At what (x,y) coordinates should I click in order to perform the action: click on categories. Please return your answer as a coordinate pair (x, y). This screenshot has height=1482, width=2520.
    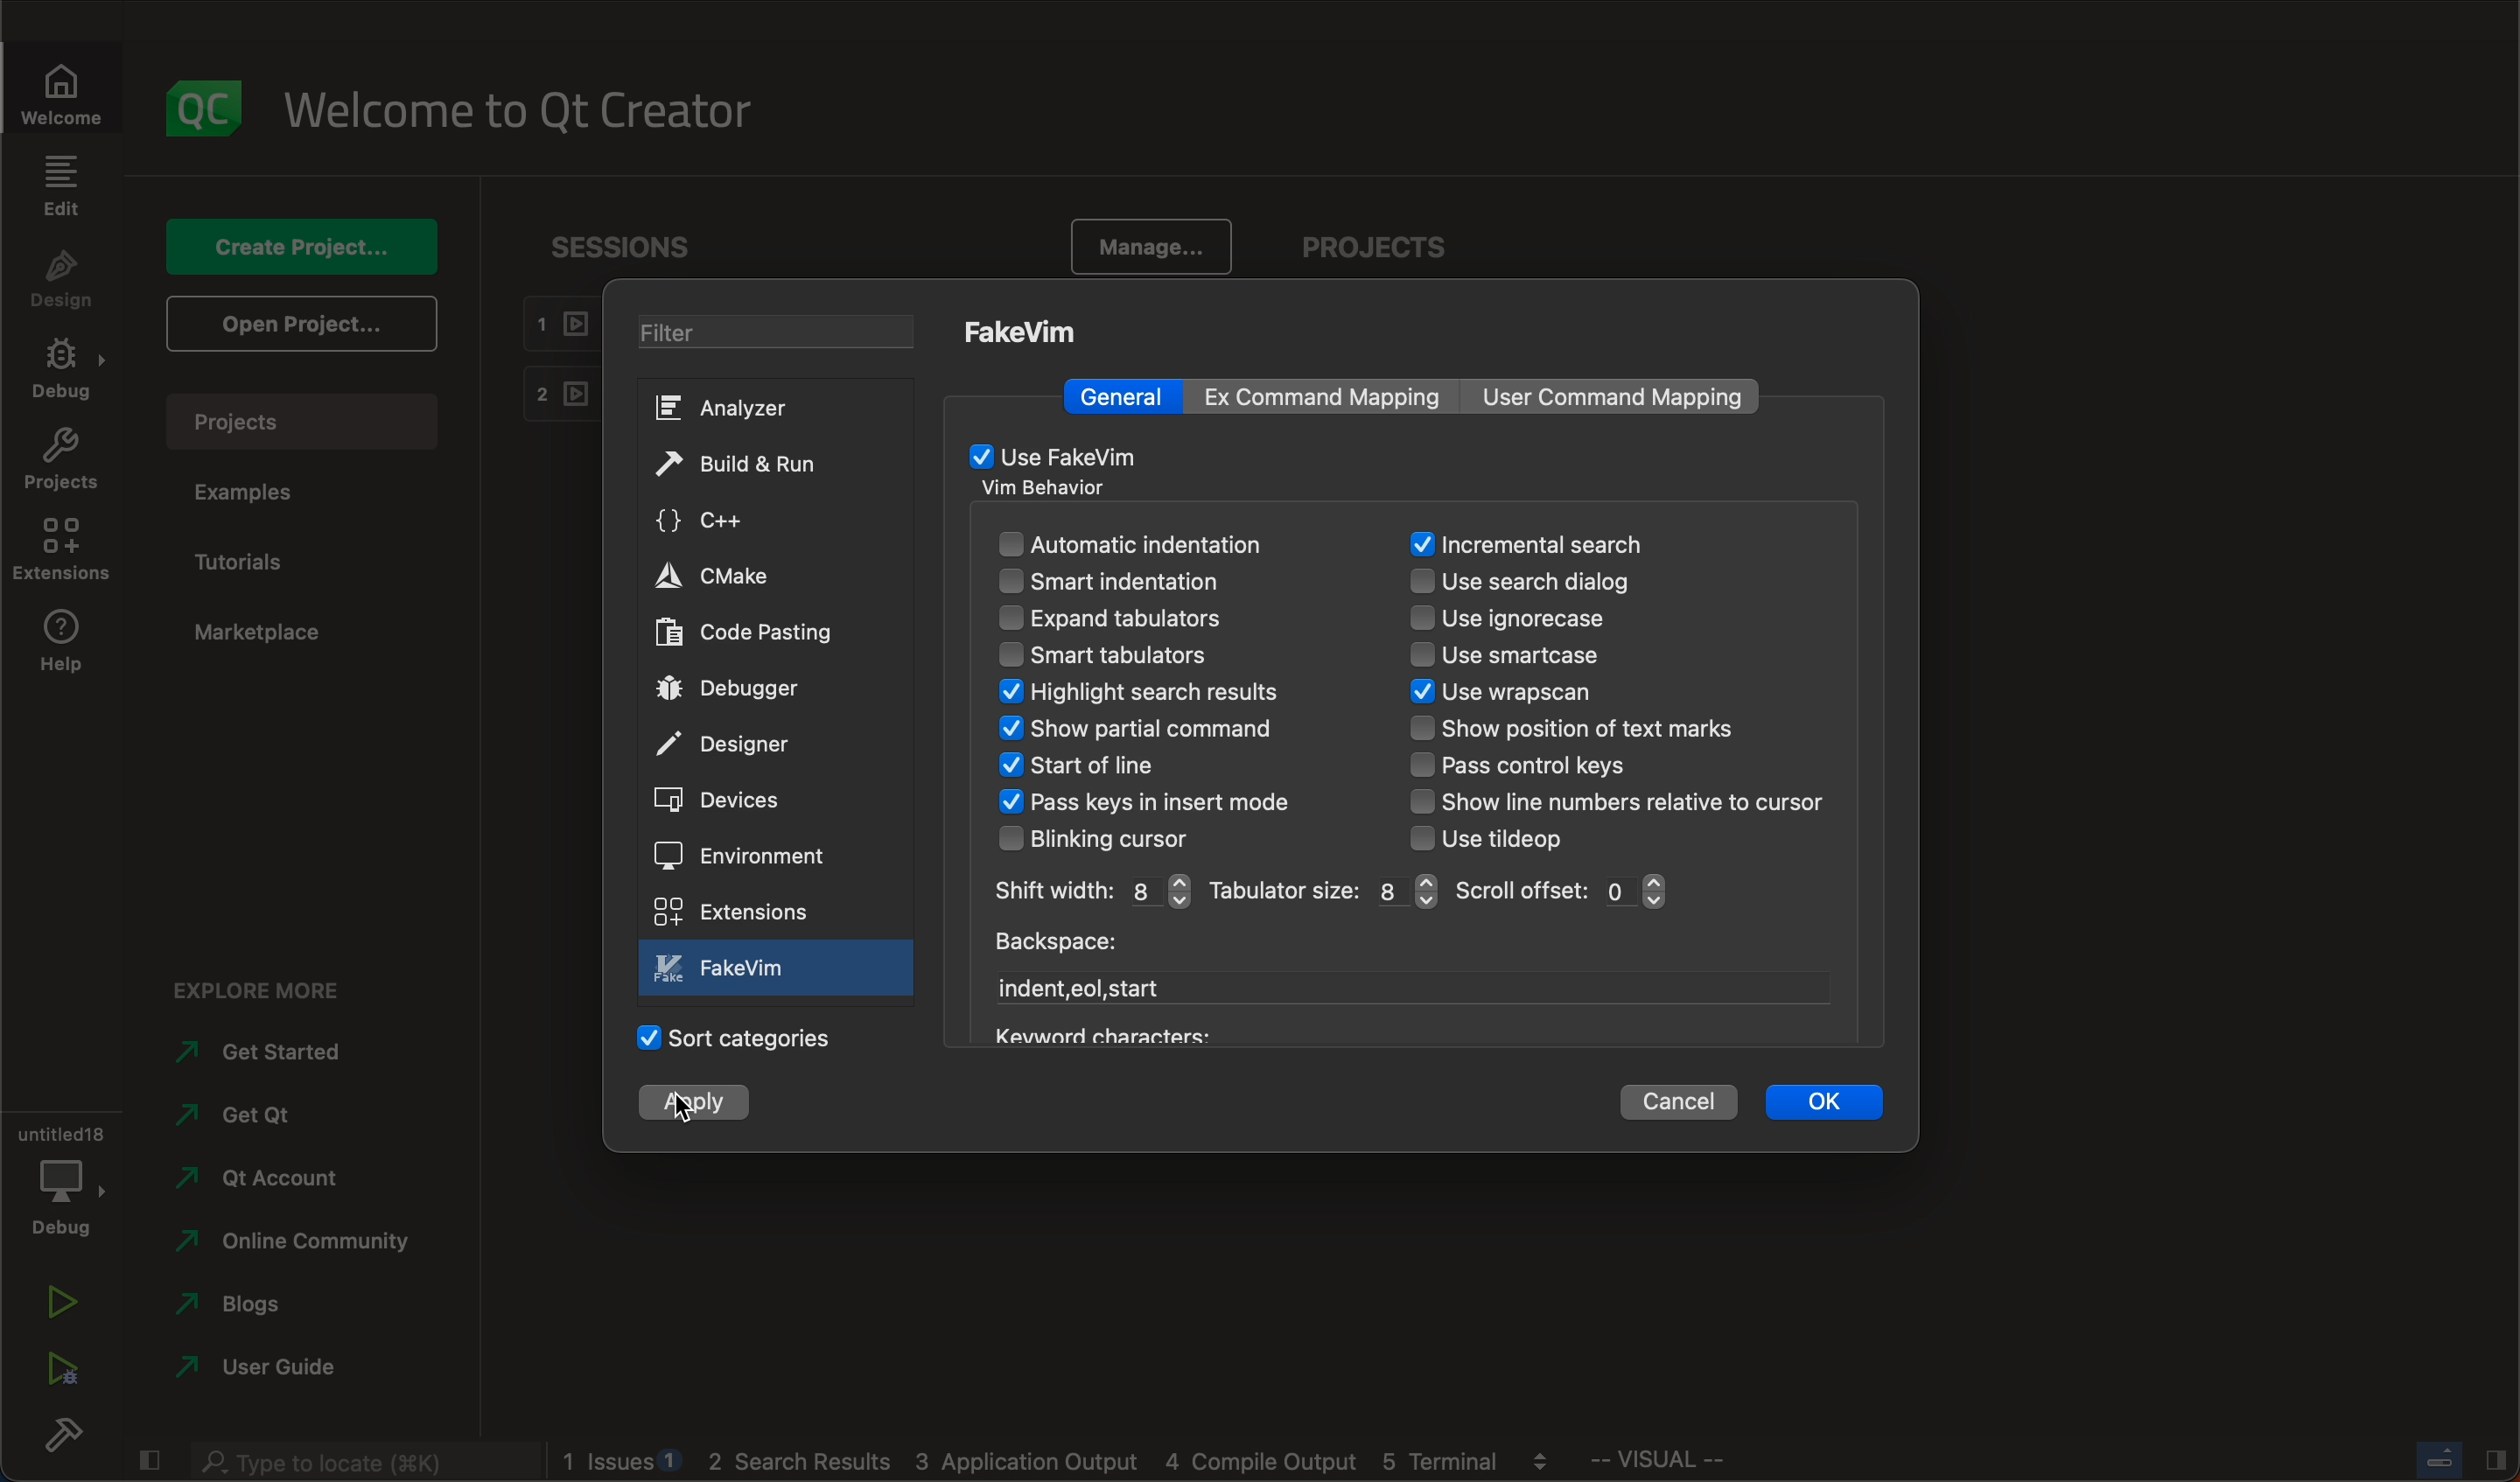
    Looking at the image, I should click on (739, 1036).